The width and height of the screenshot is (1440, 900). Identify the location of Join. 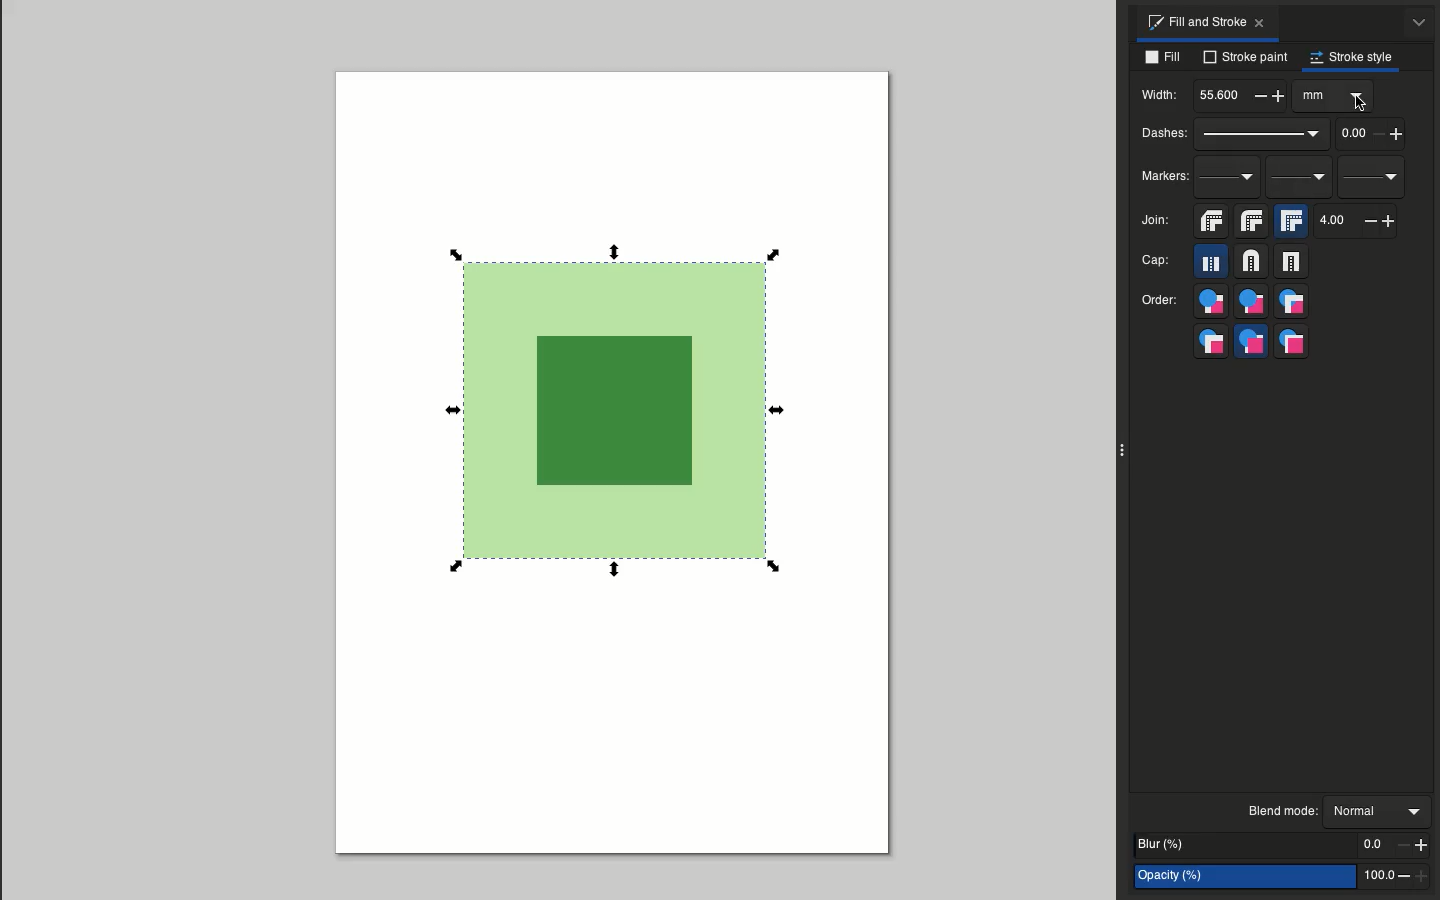
(1154, 222).